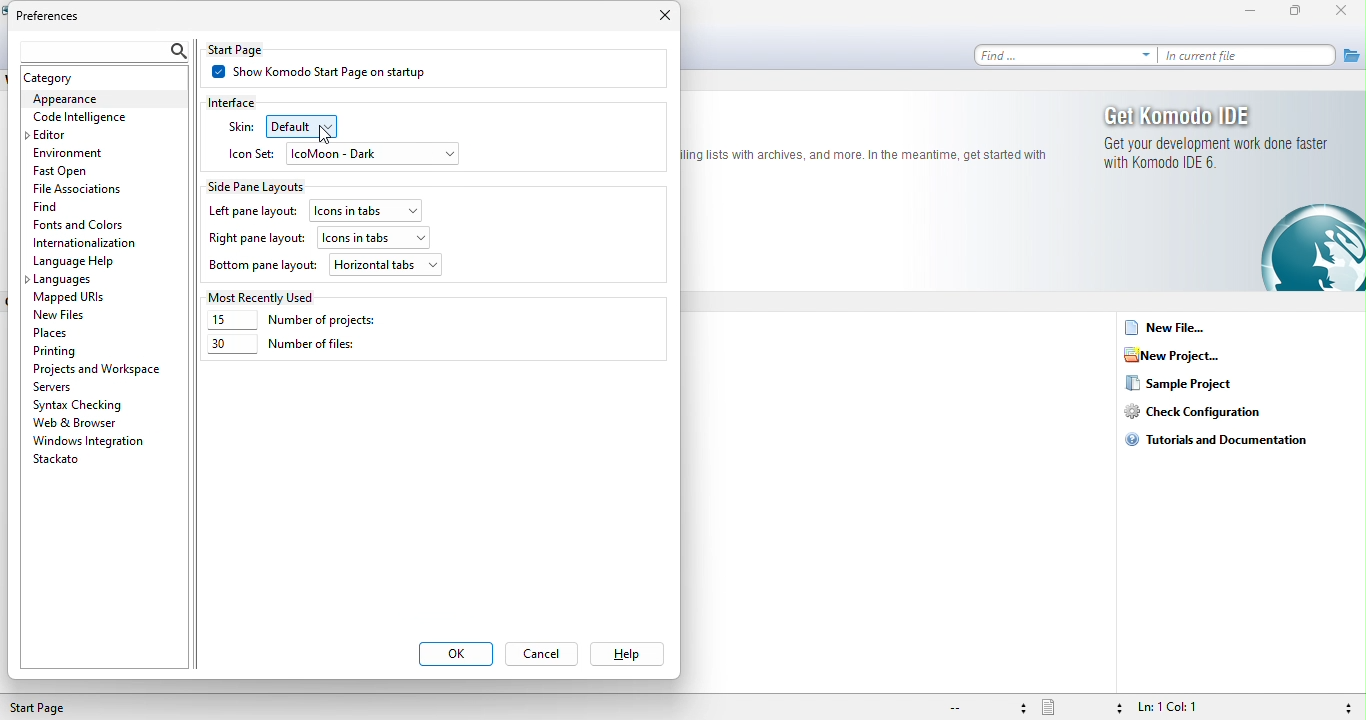 The height and width of the screenshot is (720, 1366). What do you see at coordinates (252, 212) in the screenshot?
I see `left pane layout` at bounding box center [252, 212].